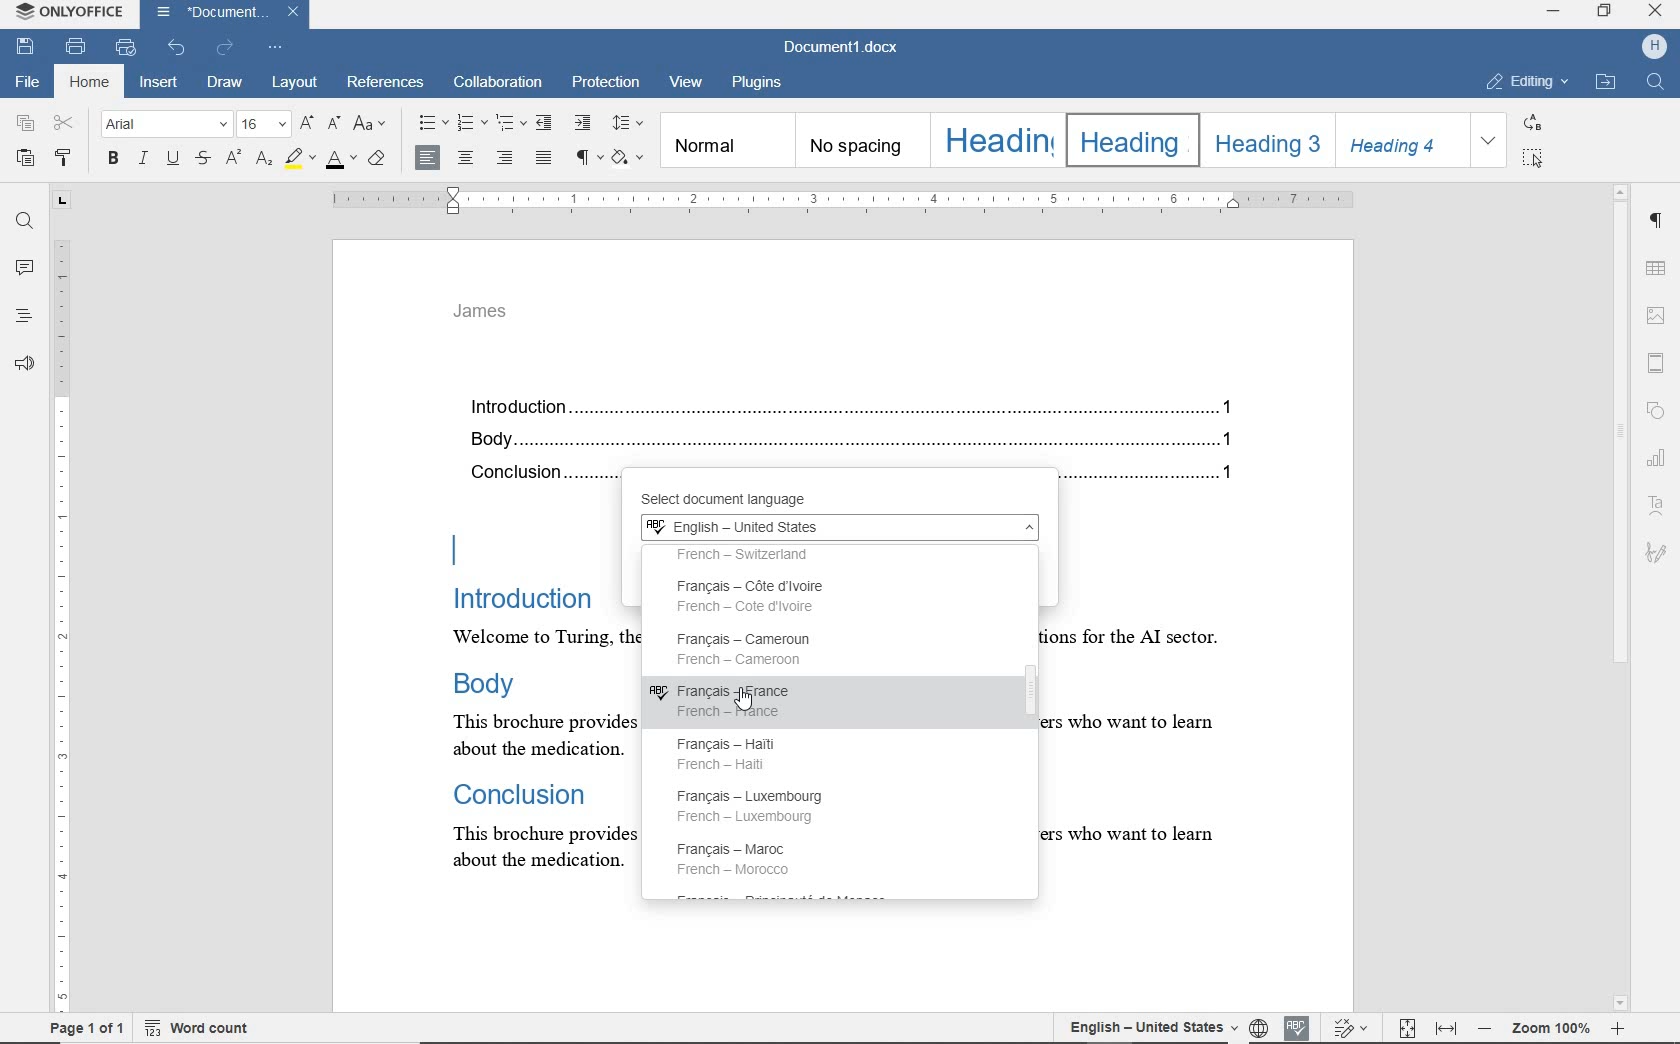 This screenshot has width=1680, height=1044. What do you see at coordinates (1401, 140) in the screenshot?
I see `Heading 4` at bounding box center [1401, 140].